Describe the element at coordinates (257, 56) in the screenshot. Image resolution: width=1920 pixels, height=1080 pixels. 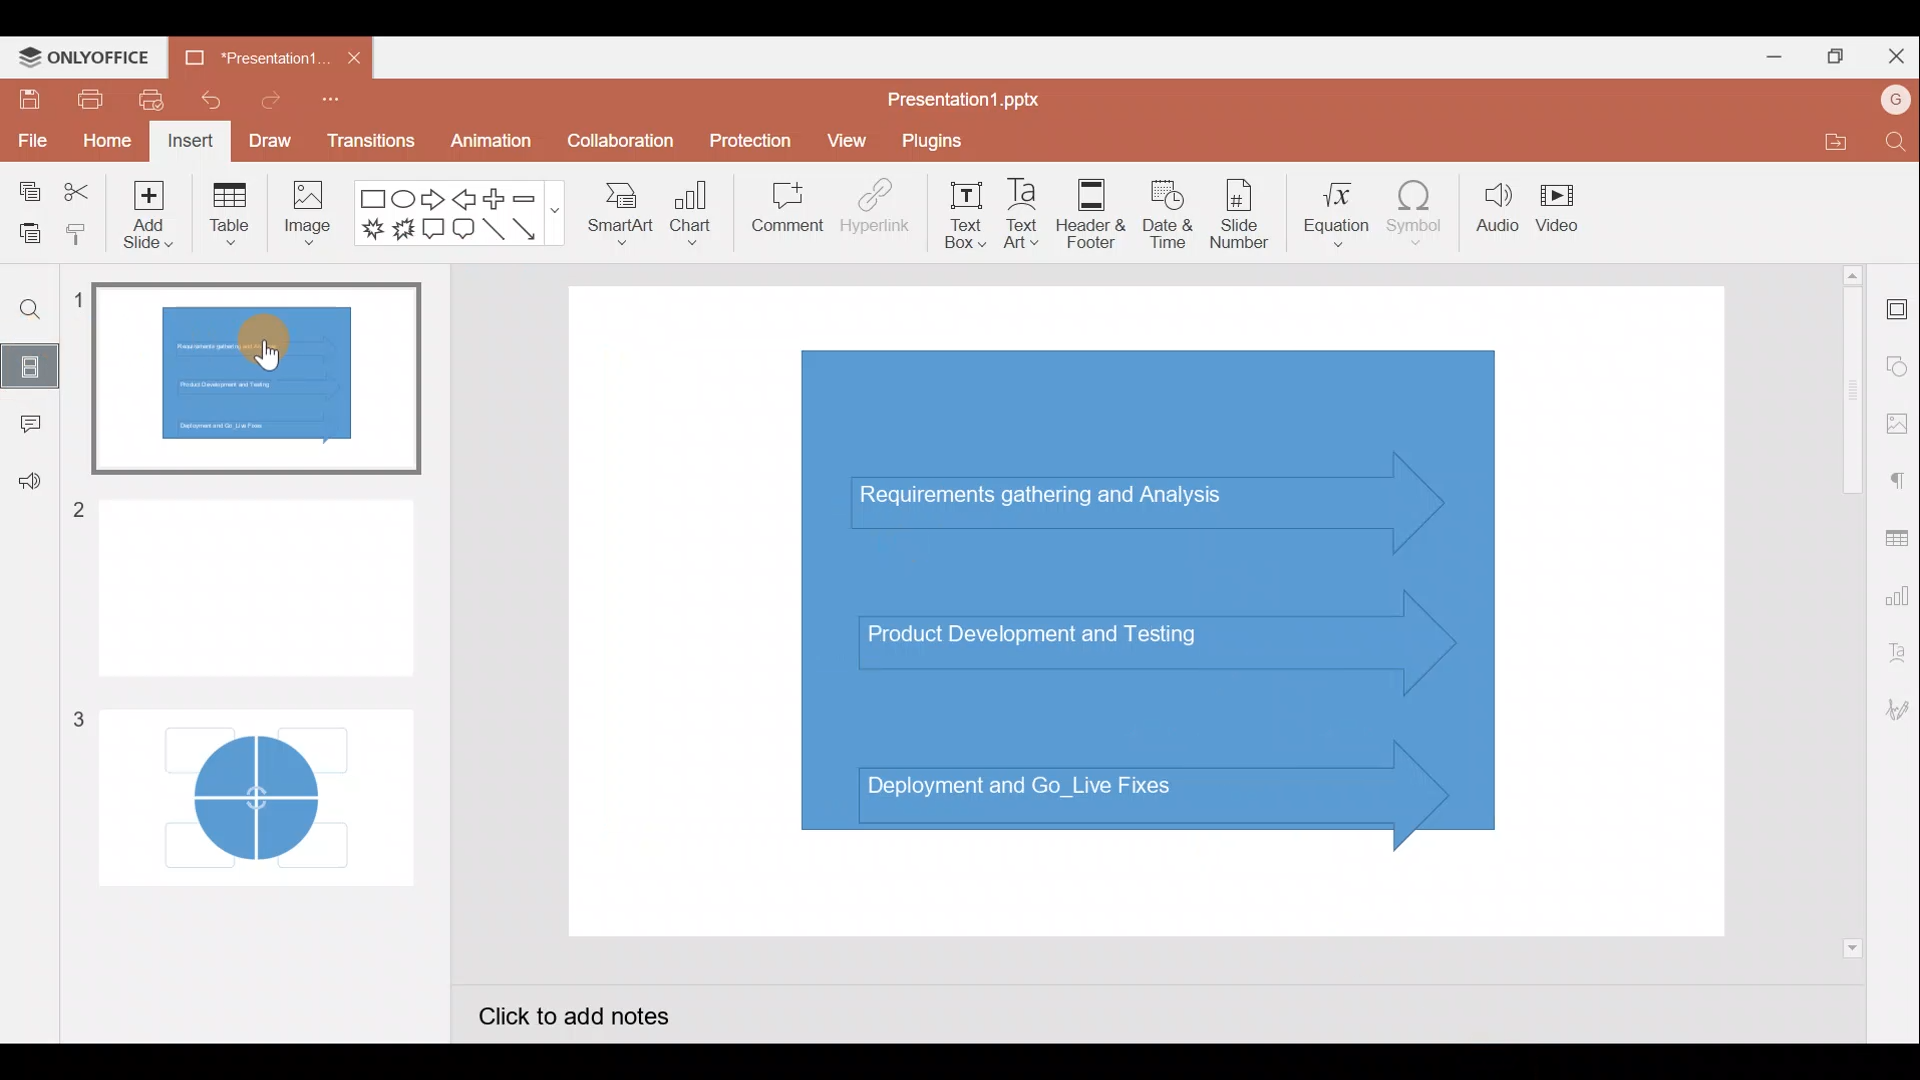
I see `Presentation1...` at that location.